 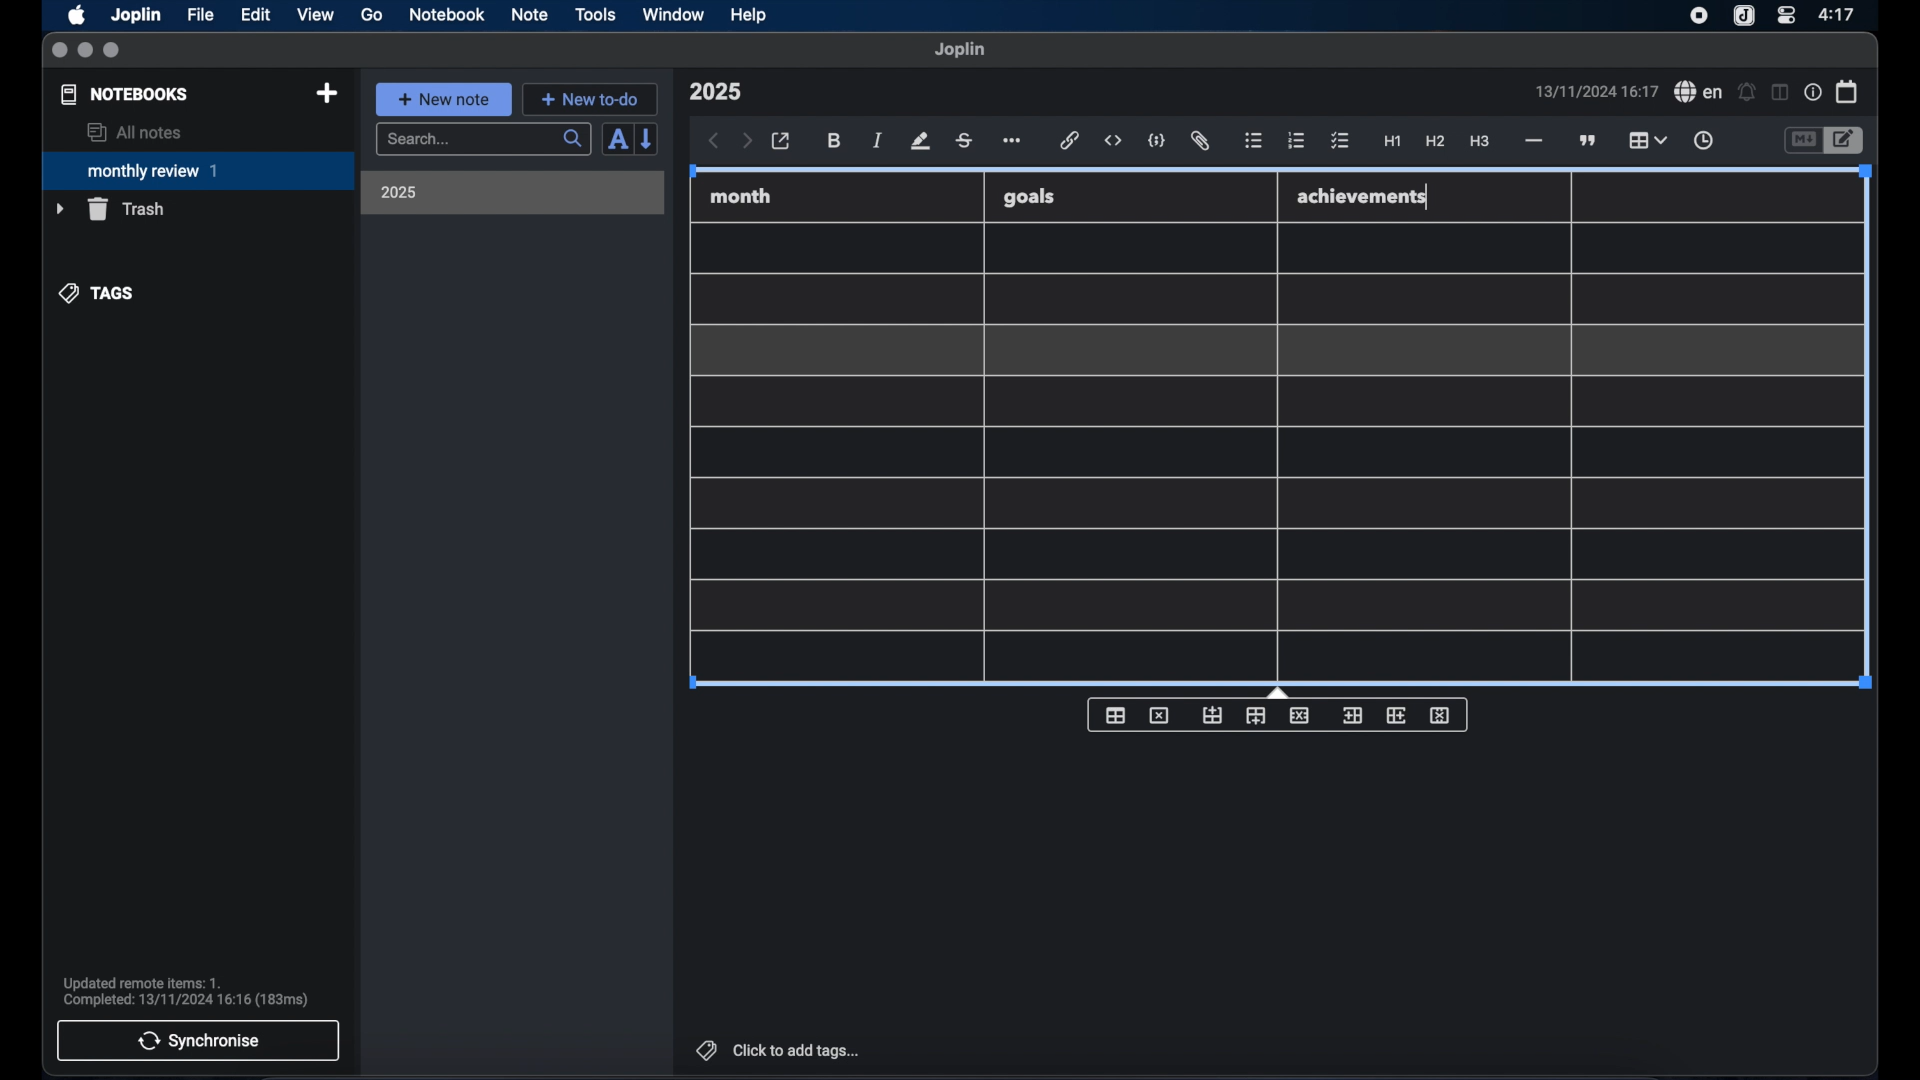 What do you see at coordinates (1813, 93) in the screenshot?
I see `note properties` at bounding box center [1813, 93].